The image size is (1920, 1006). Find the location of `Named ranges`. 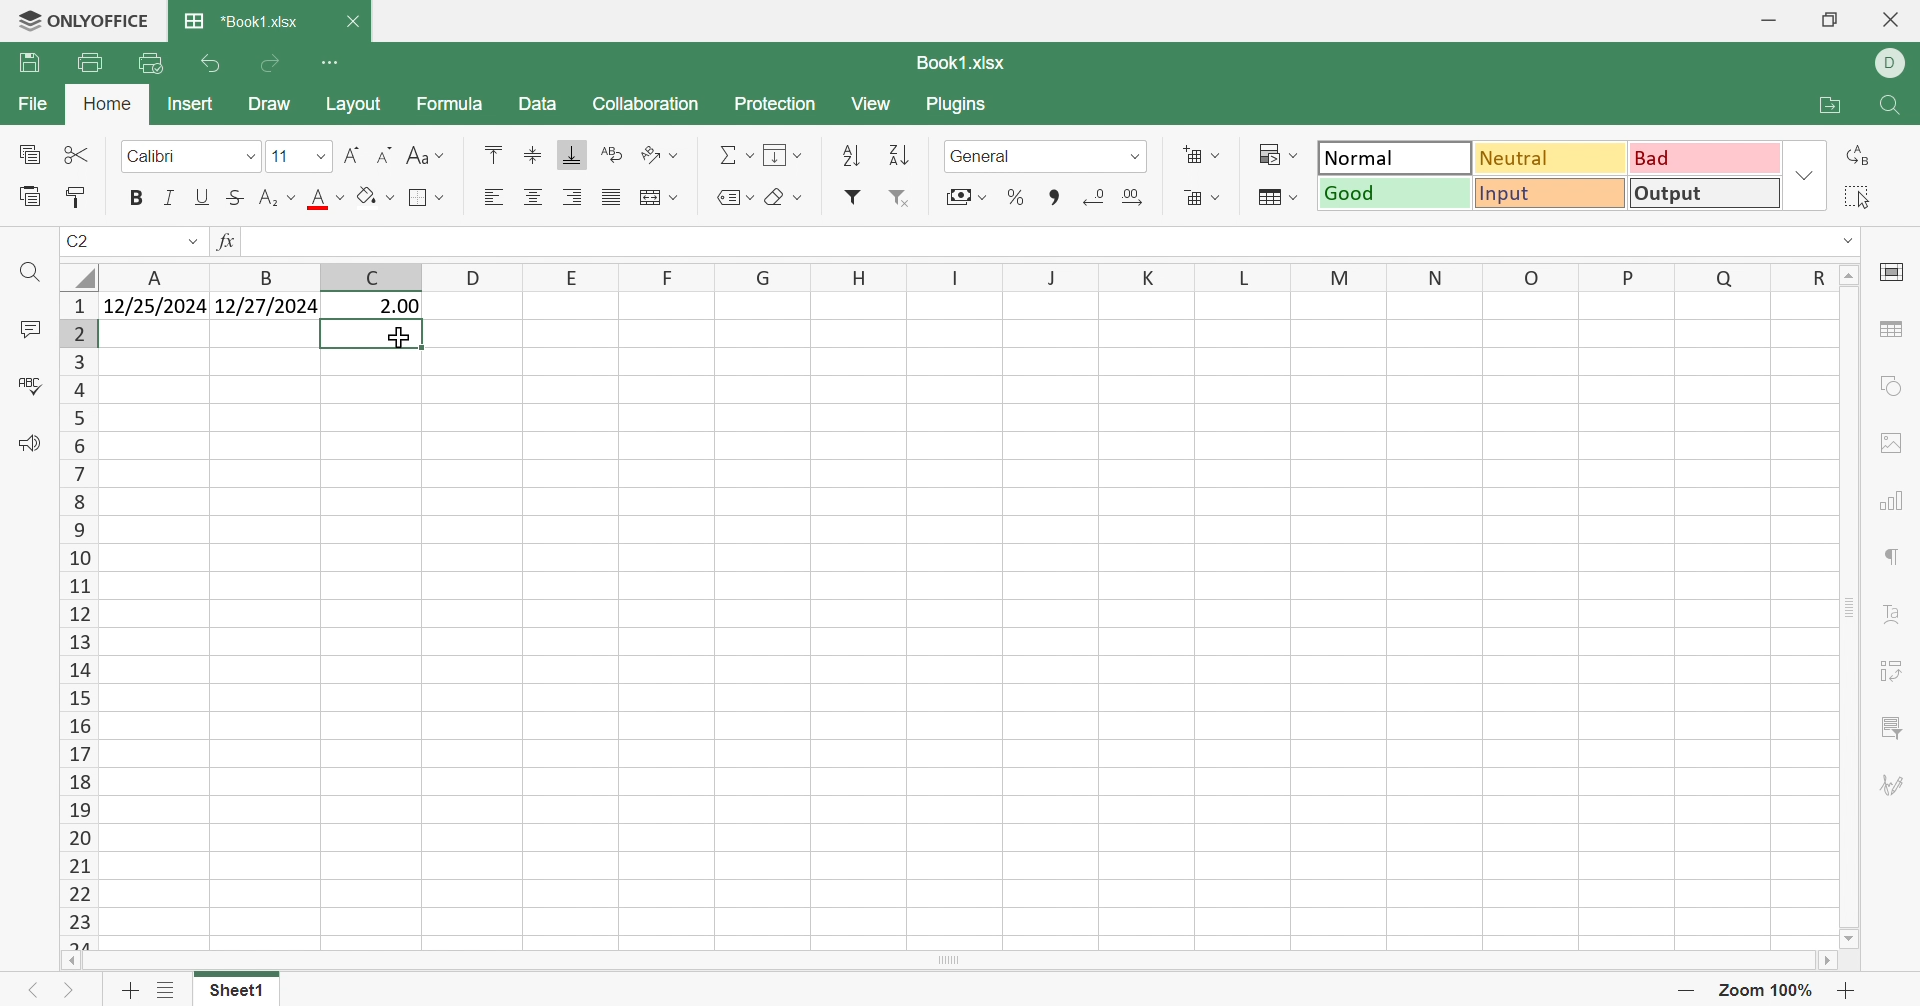

Named ranges is located at coordinates (734, 200).